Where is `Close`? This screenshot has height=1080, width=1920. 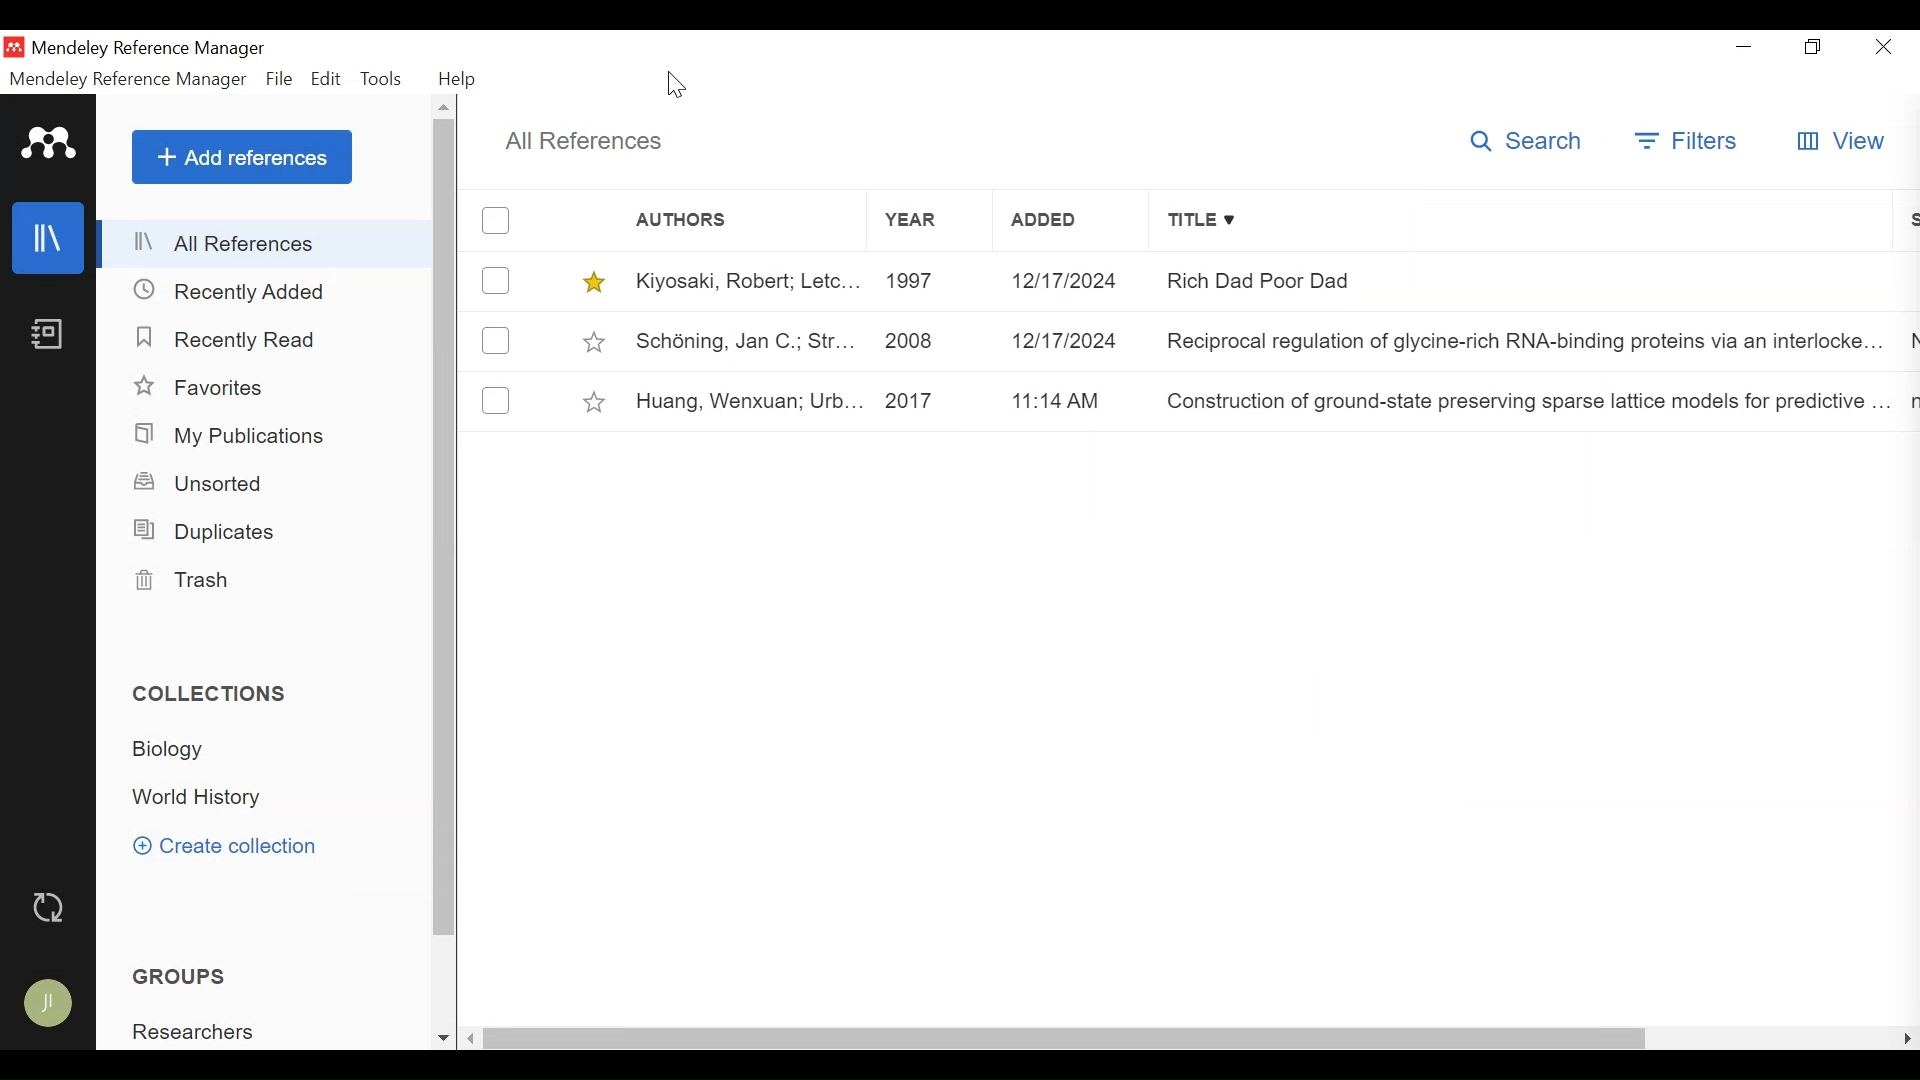 Close is located at coordinates (1883, 47).